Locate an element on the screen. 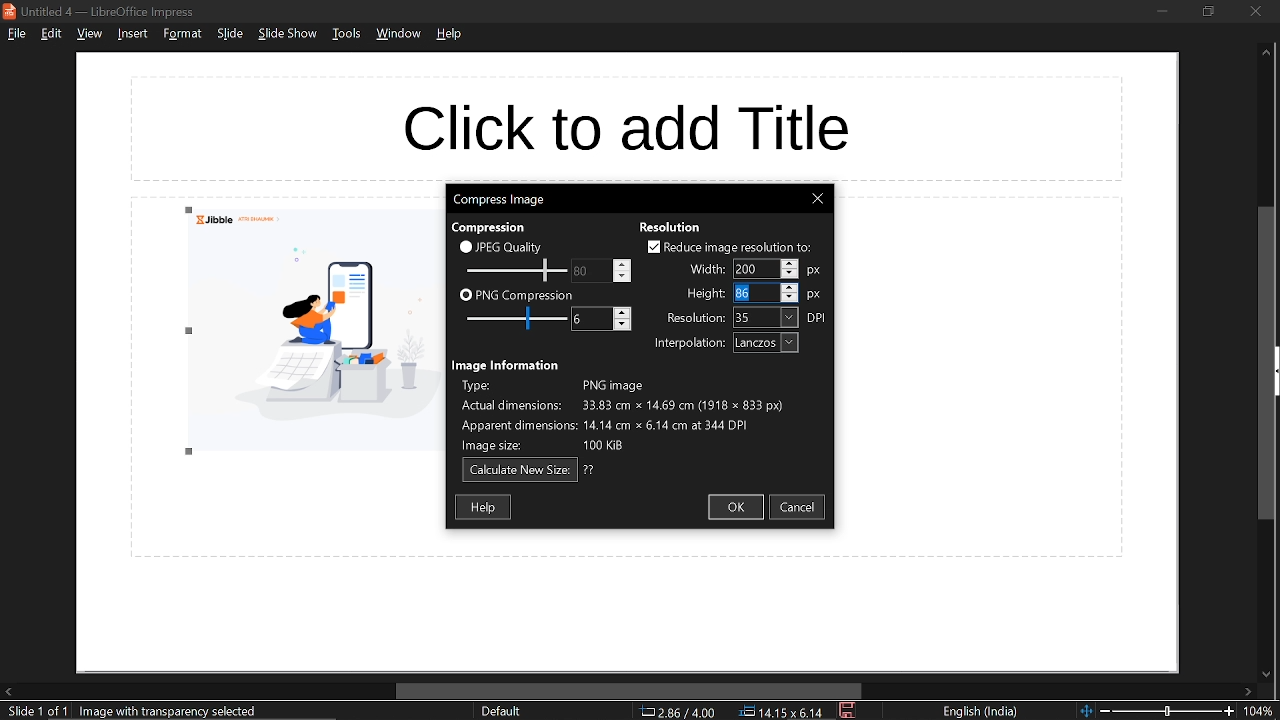 Image resolution: width=1280 pixels, height=720 pixels. move right is located at coordinates (1248, 693).